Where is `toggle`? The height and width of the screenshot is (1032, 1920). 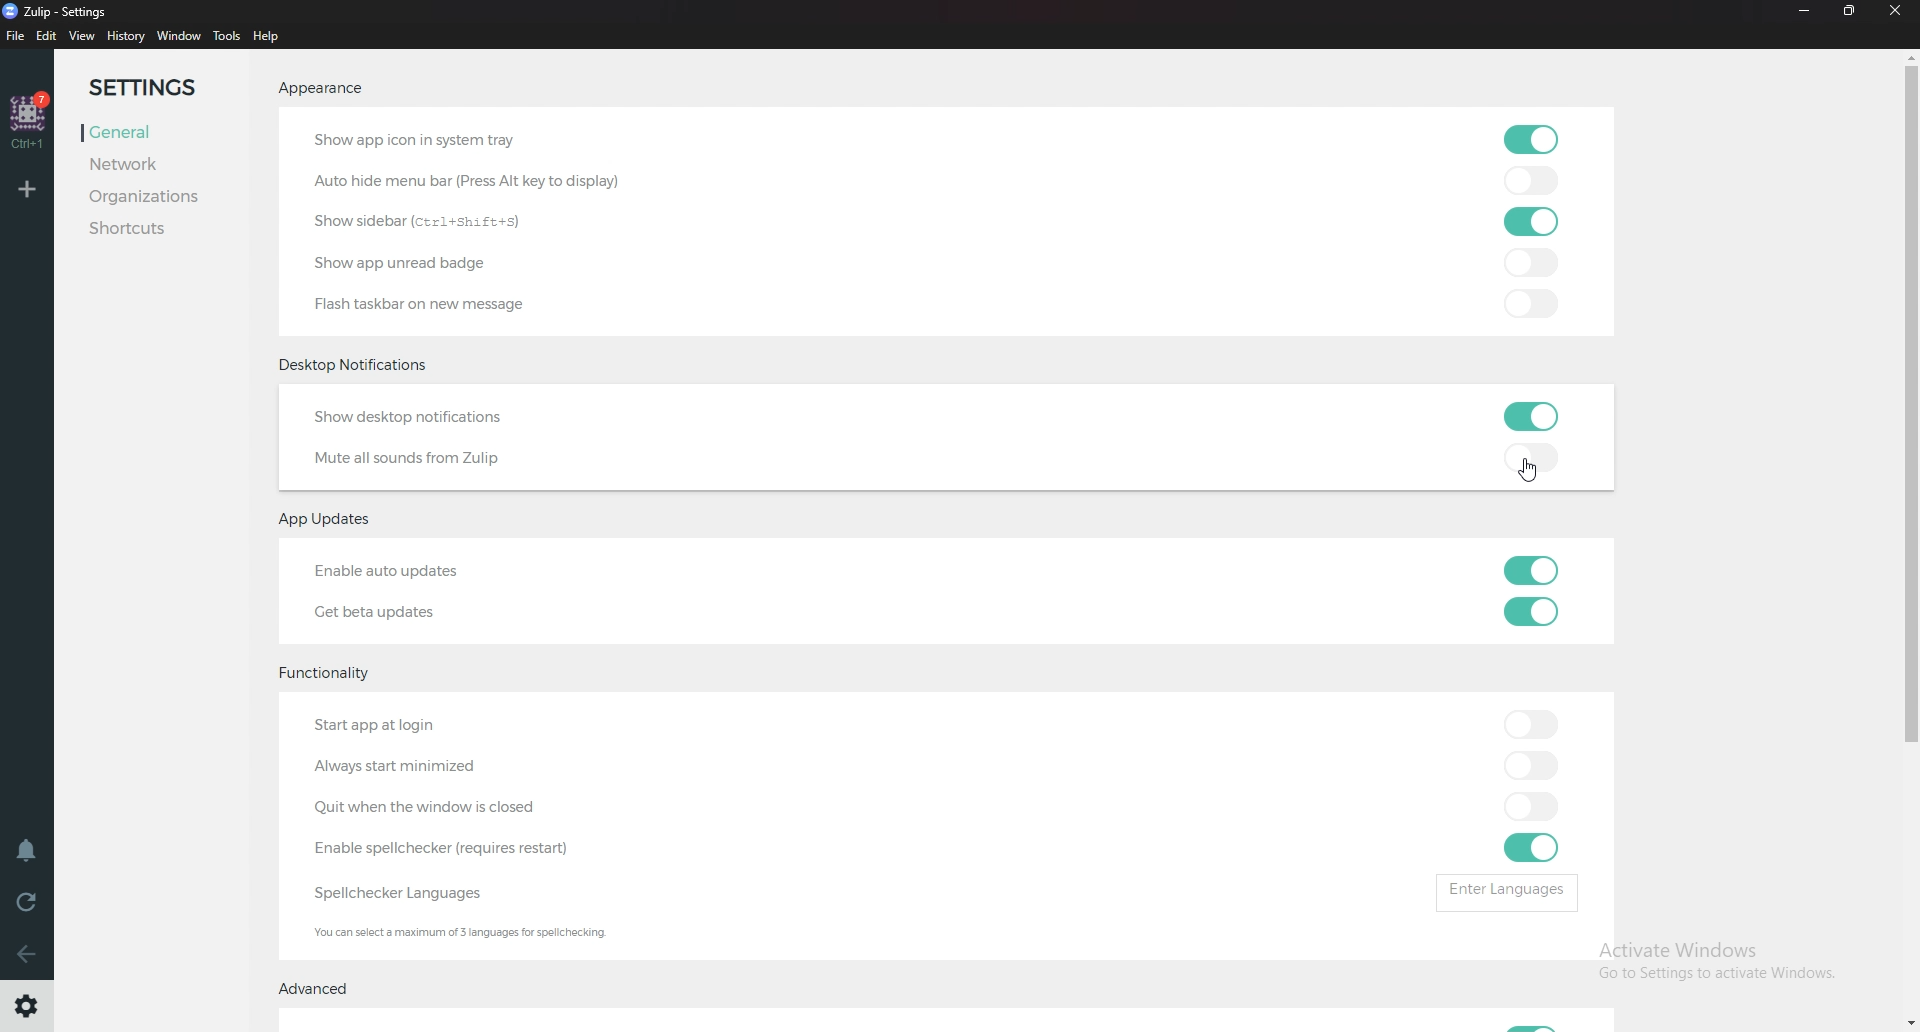
toggle is located at coordinates (1532, 570).